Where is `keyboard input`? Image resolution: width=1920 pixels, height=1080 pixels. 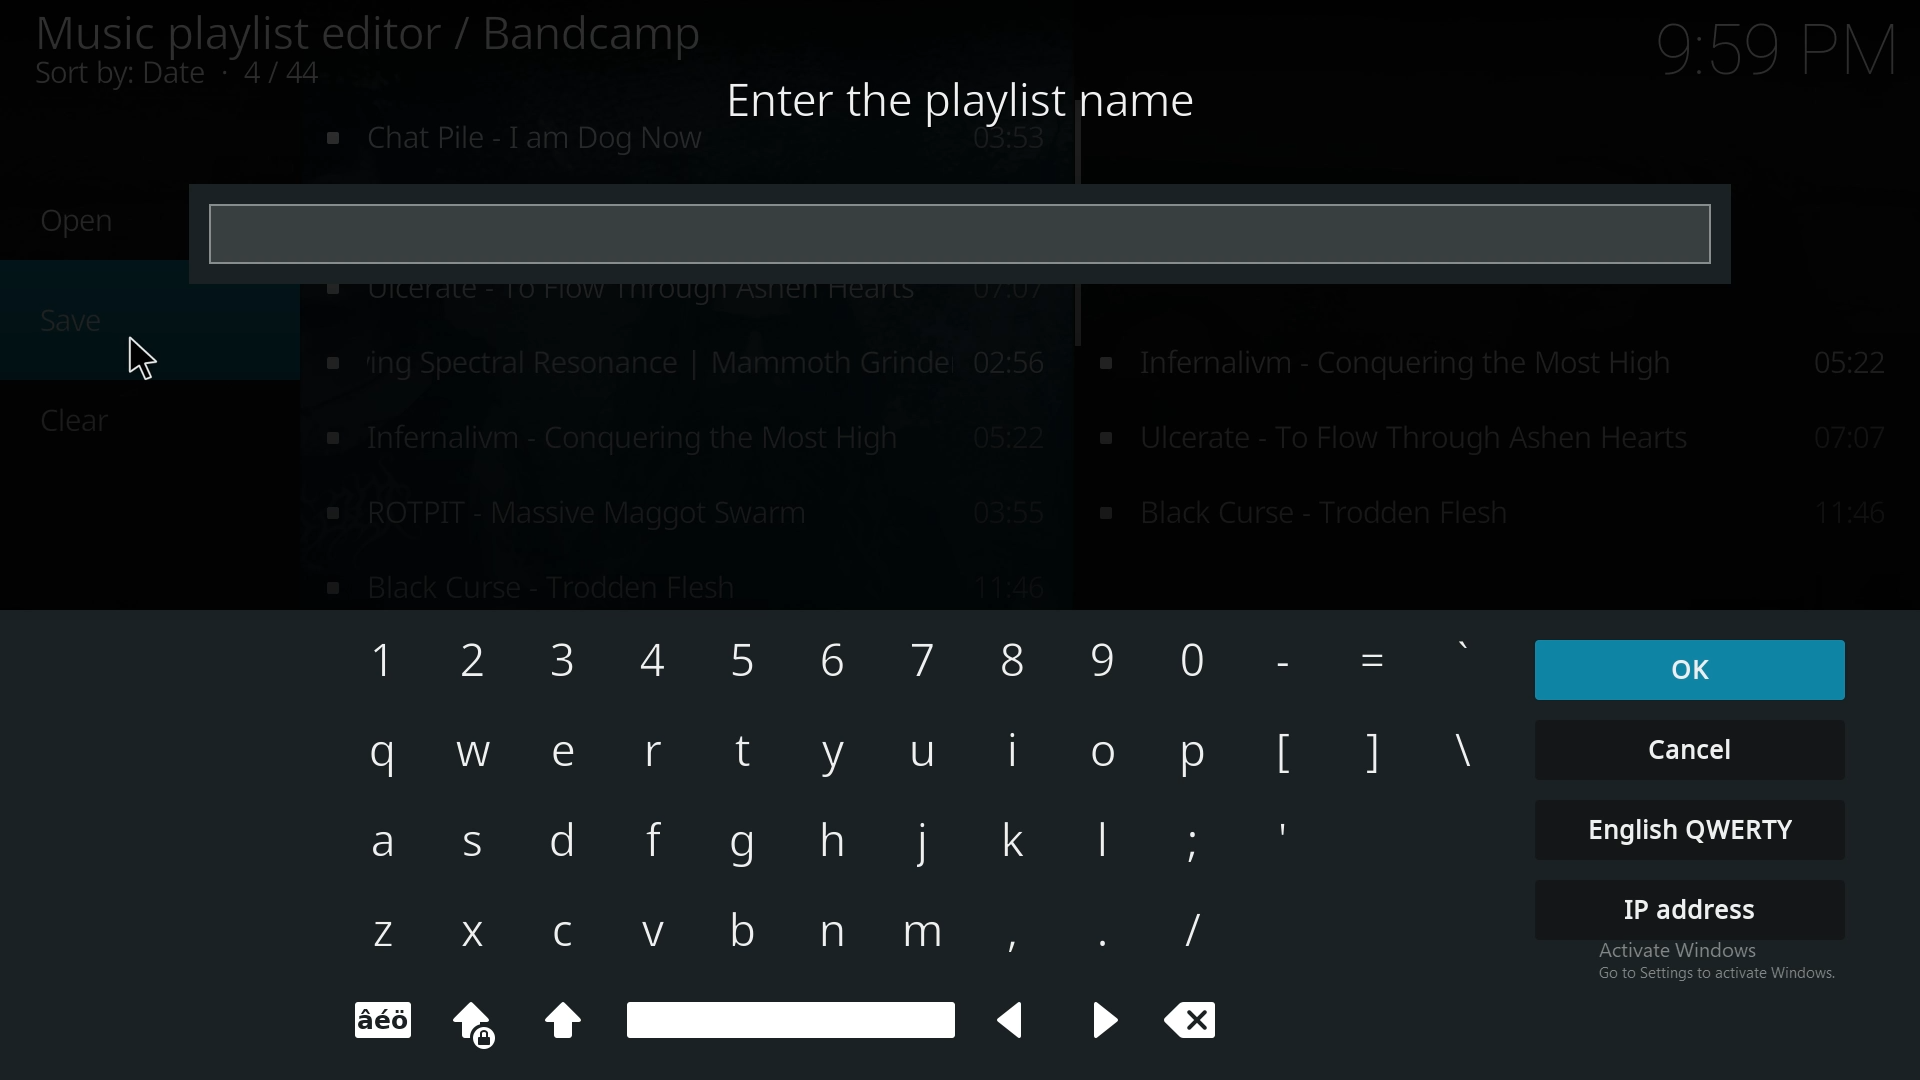
keyboard input is located at coordinates (1192, 927).